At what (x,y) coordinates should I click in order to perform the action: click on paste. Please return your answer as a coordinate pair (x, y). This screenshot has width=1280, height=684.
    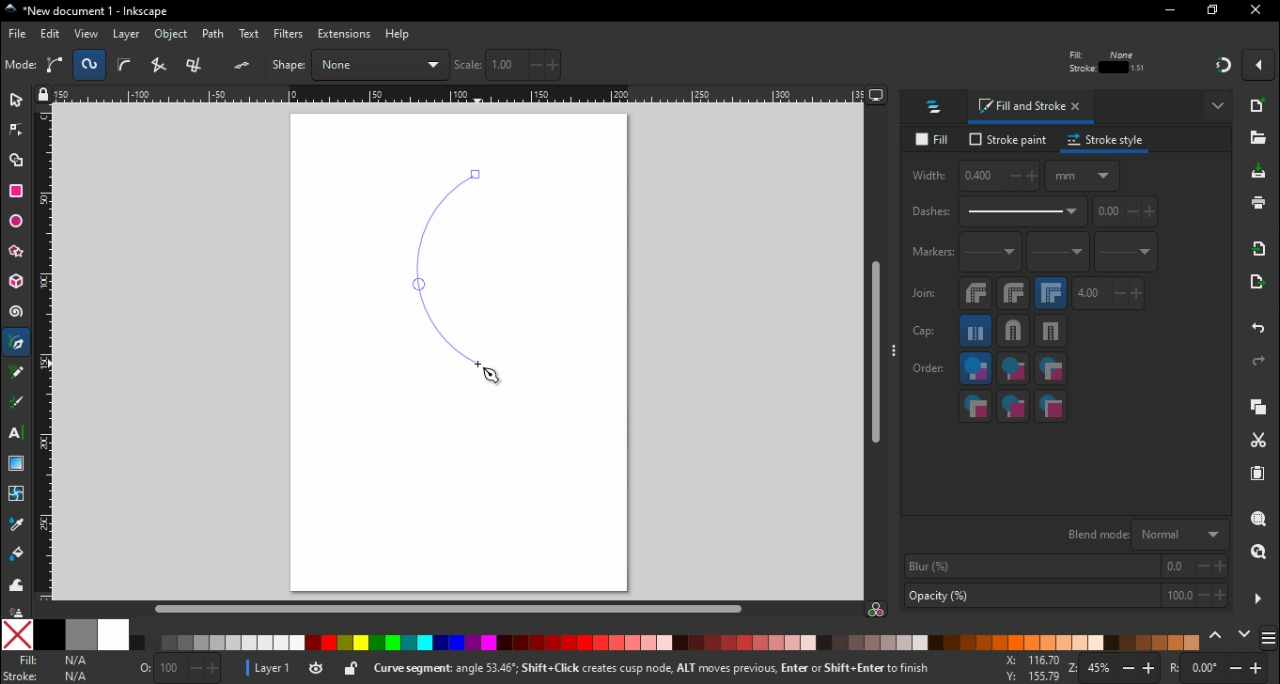
    Looking at the image, I should click on (1258, 475).